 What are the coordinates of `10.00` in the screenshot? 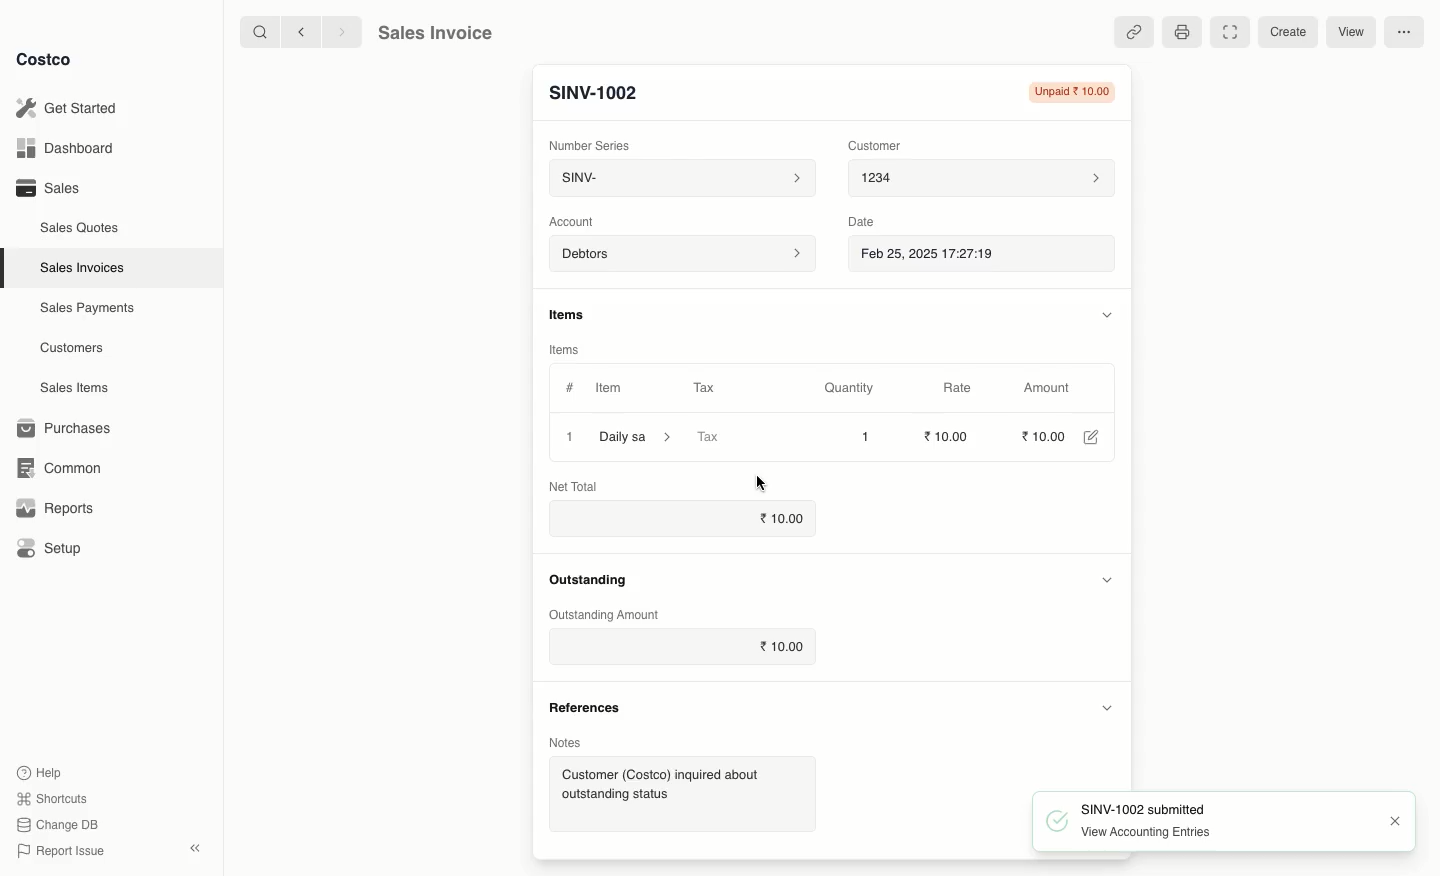 It's located at (1041, 436).